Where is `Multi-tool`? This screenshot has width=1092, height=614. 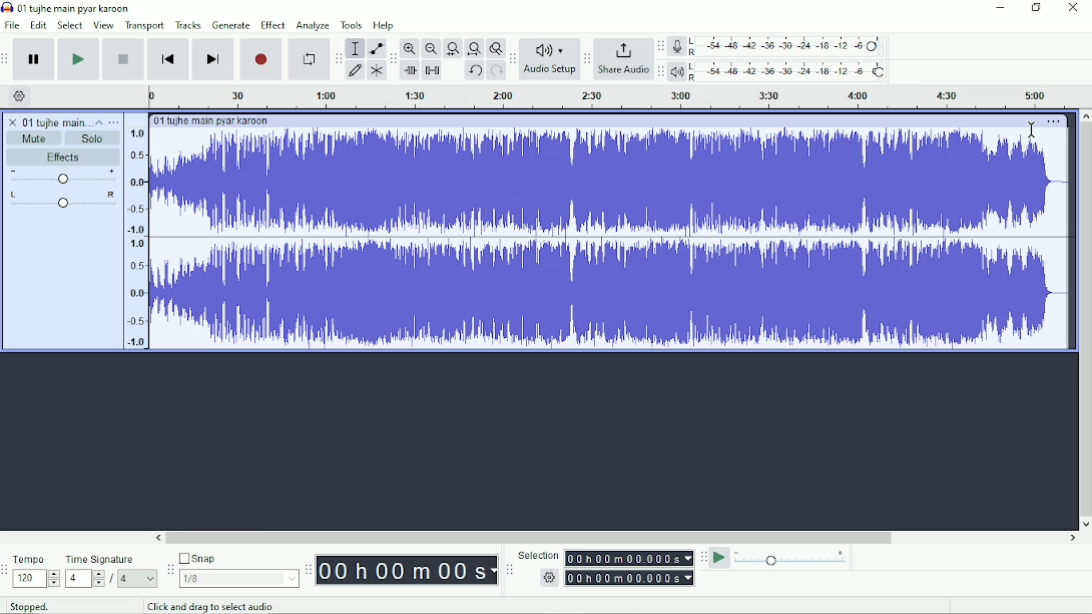 Multi-tool is located at coordinates (376, 70).